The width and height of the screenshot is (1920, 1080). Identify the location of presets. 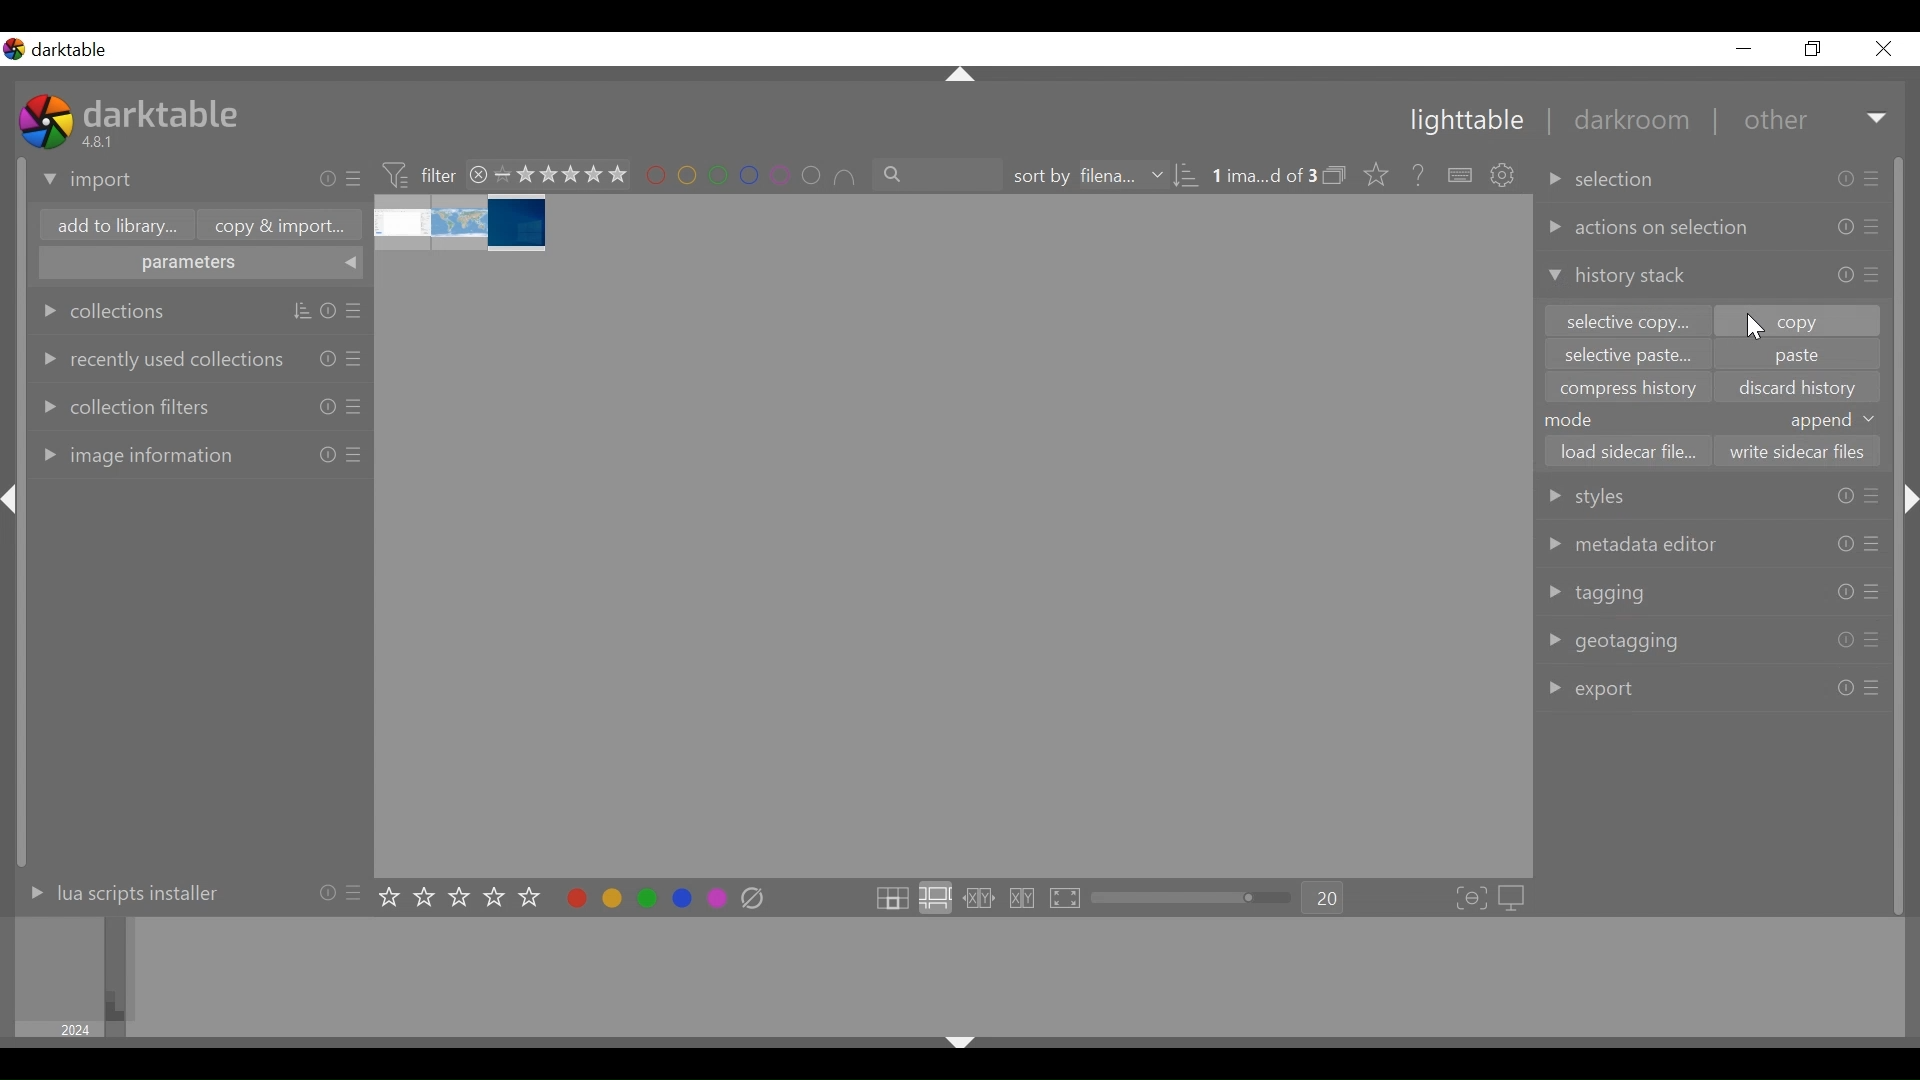
(1872, 594).